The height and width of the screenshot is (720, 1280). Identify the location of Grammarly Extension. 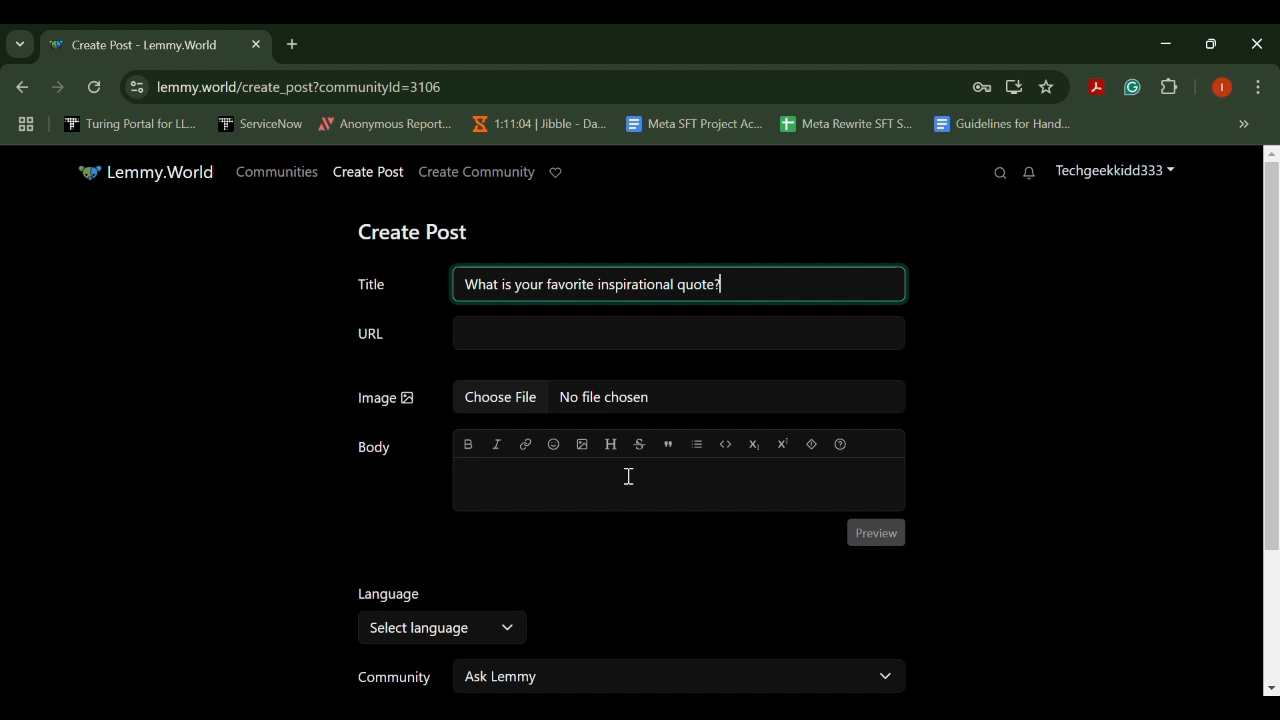
(1130, 88).